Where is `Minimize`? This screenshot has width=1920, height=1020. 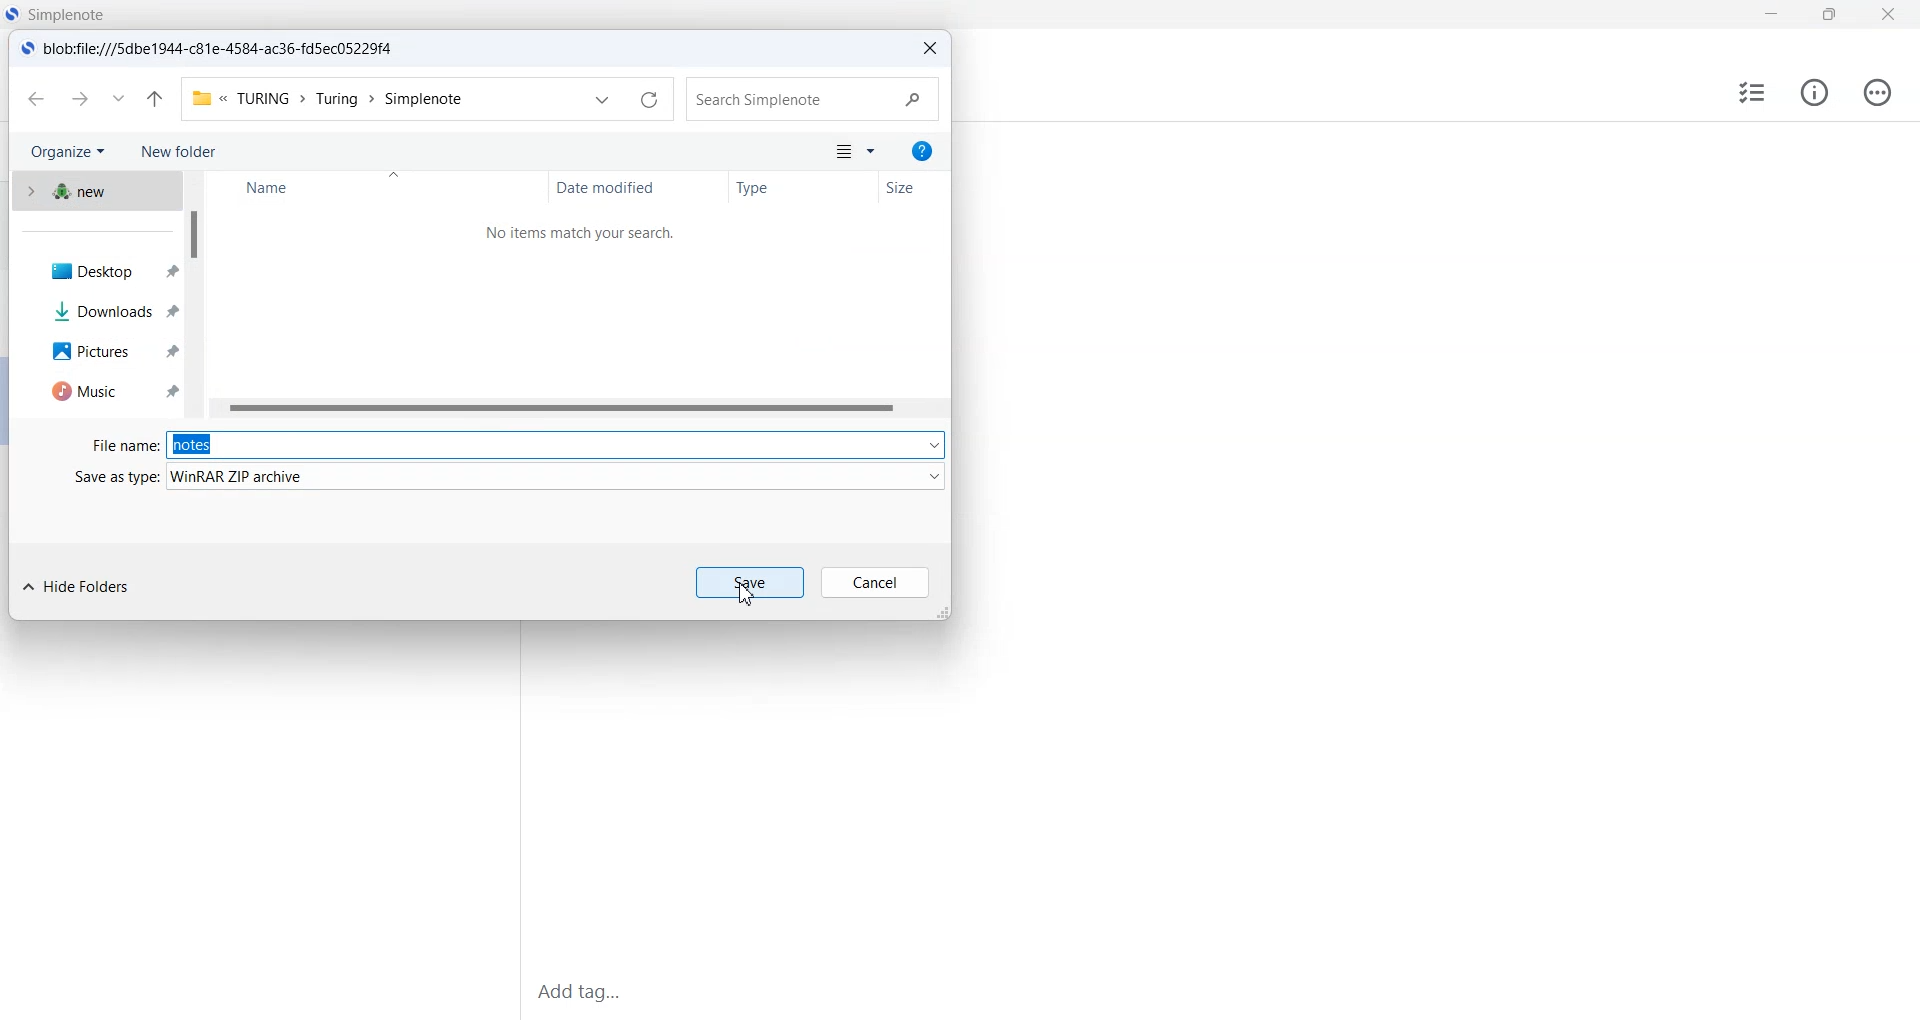
Minimize is located at coordinates (1771, 15).